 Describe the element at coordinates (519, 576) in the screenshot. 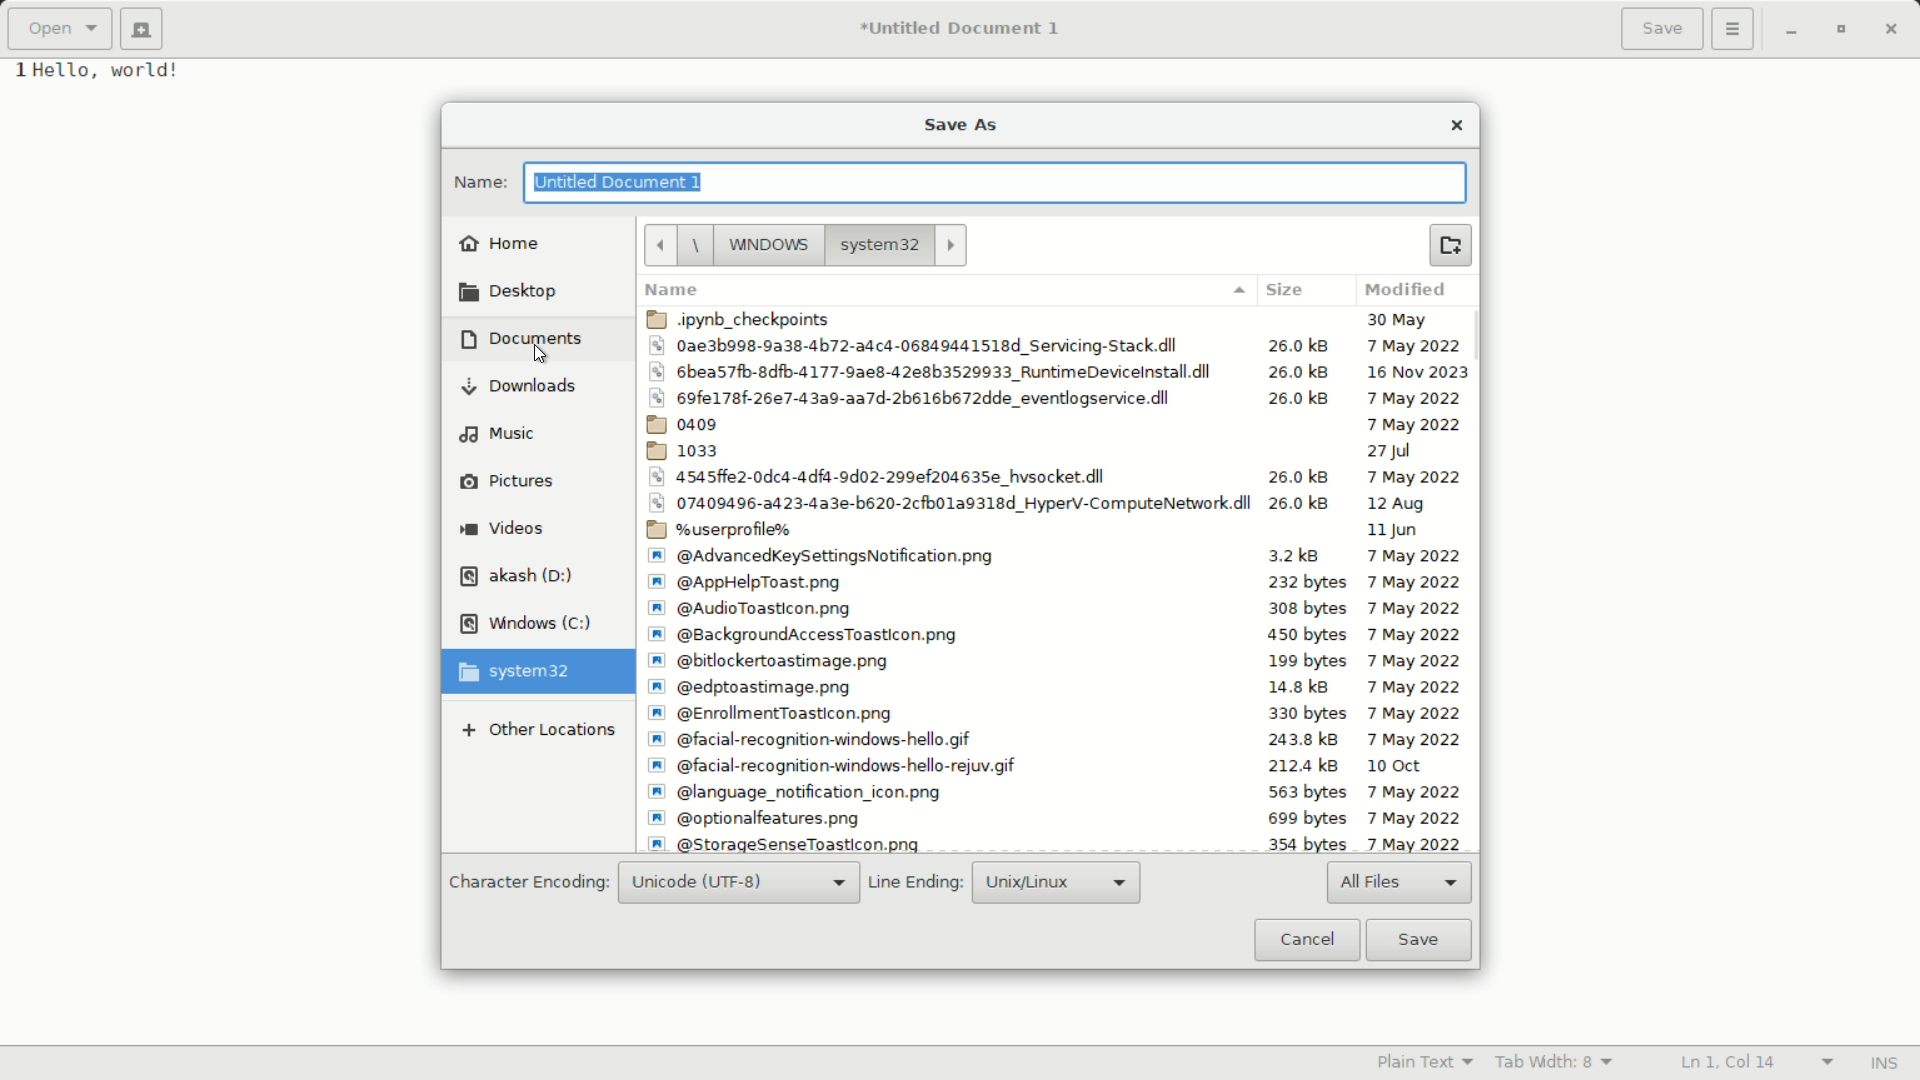

I see `akash(D:)` at that location.